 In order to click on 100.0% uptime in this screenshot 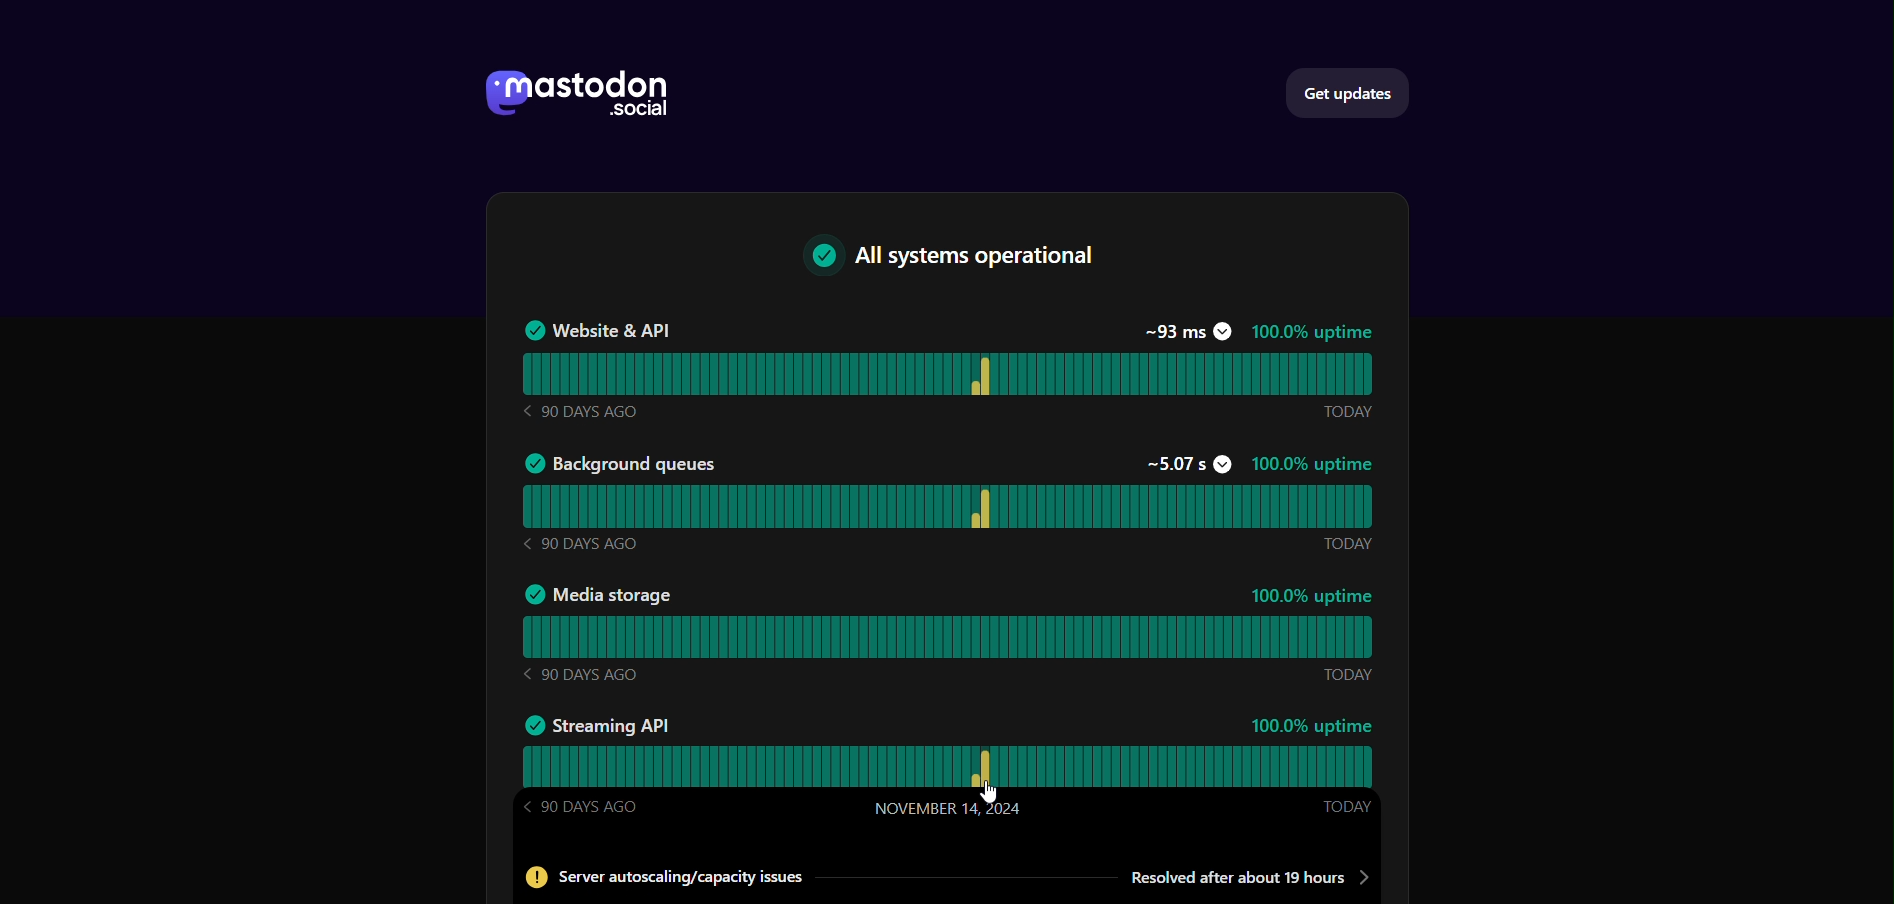, I will do `click(1314, 595)`.